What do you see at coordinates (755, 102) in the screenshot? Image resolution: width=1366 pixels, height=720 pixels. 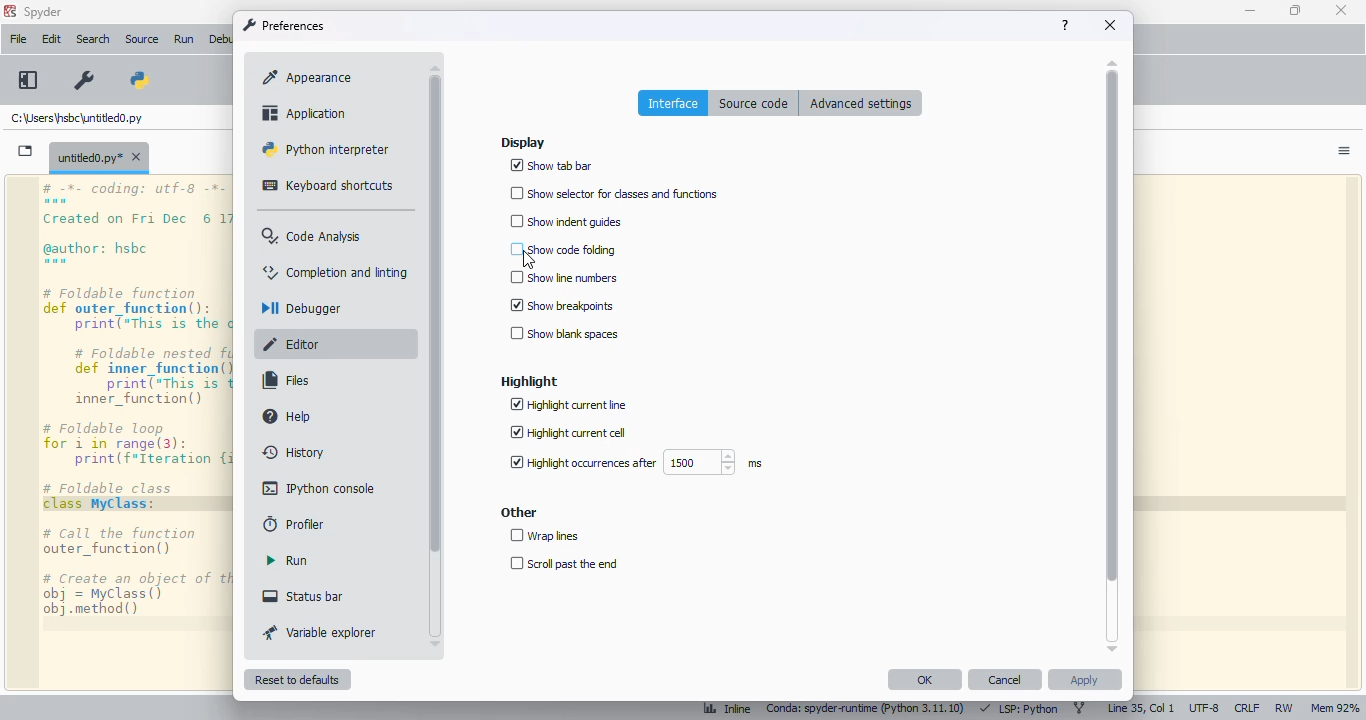 I see `source code` at bounding box center [755, 102].